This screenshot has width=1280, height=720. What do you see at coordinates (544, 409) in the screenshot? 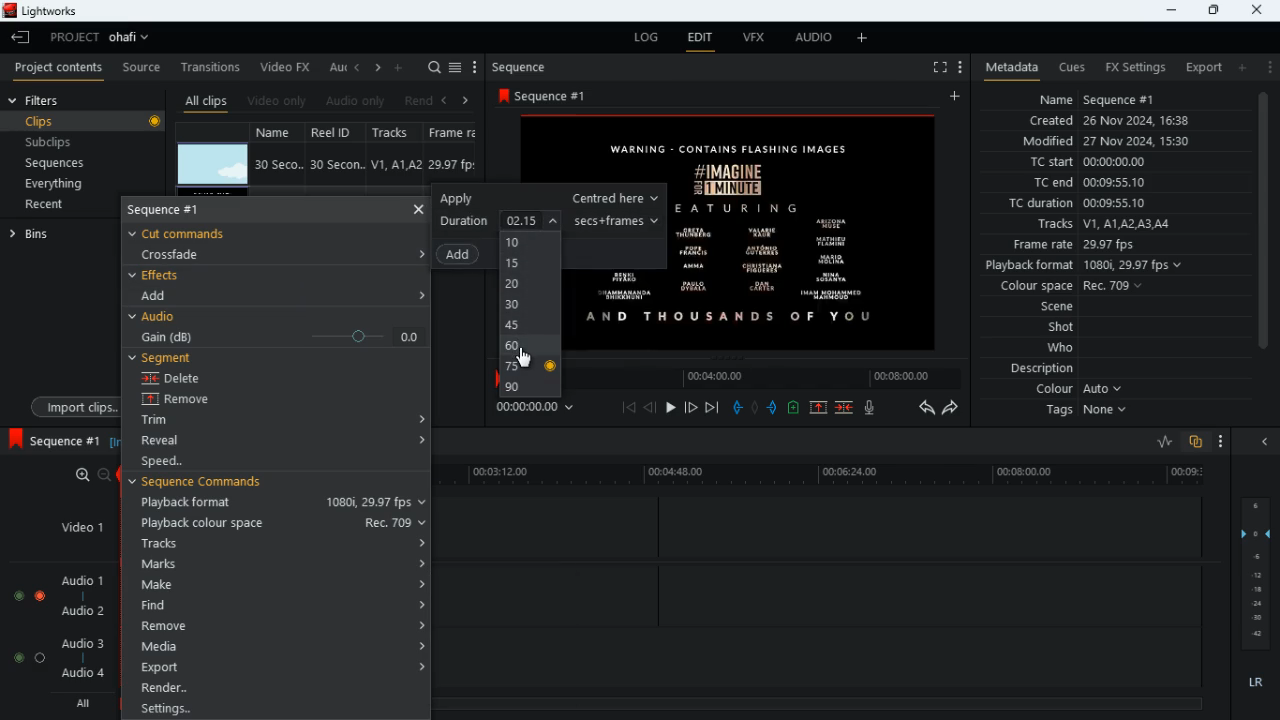
I see `time` at bounding box center [544, 409].